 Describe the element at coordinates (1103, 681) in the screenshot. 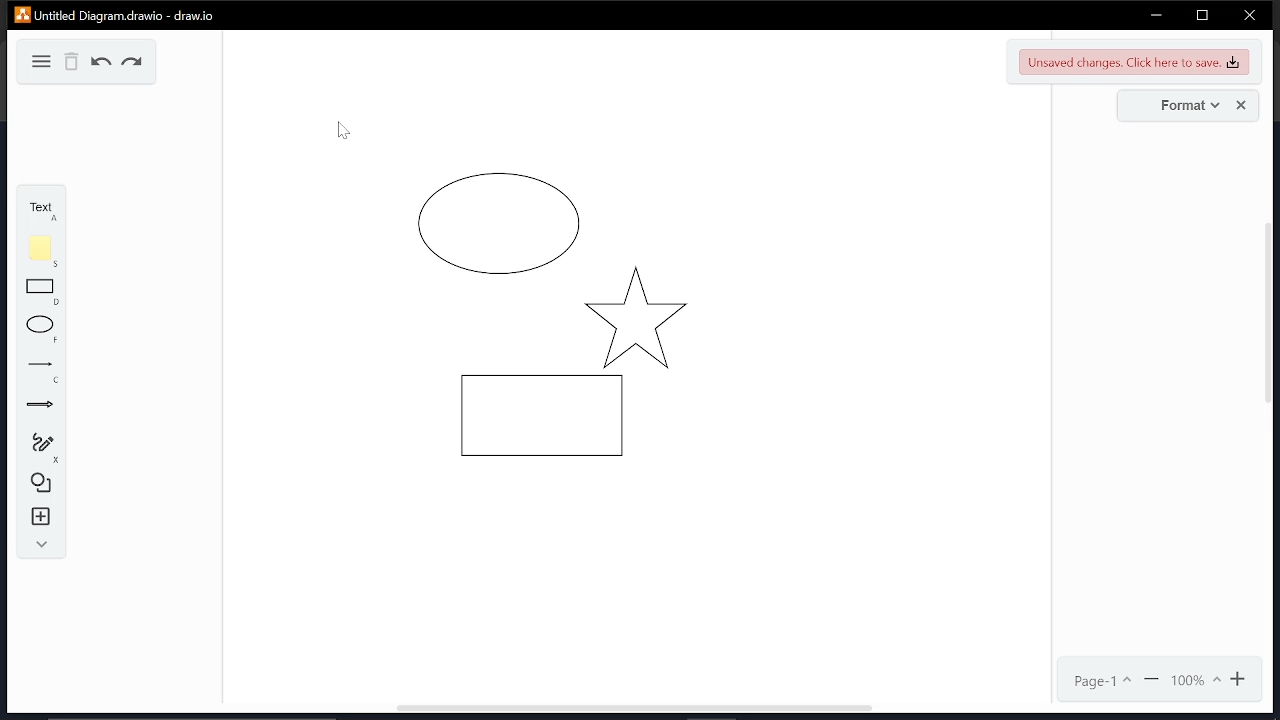

I see `page1` at that location.